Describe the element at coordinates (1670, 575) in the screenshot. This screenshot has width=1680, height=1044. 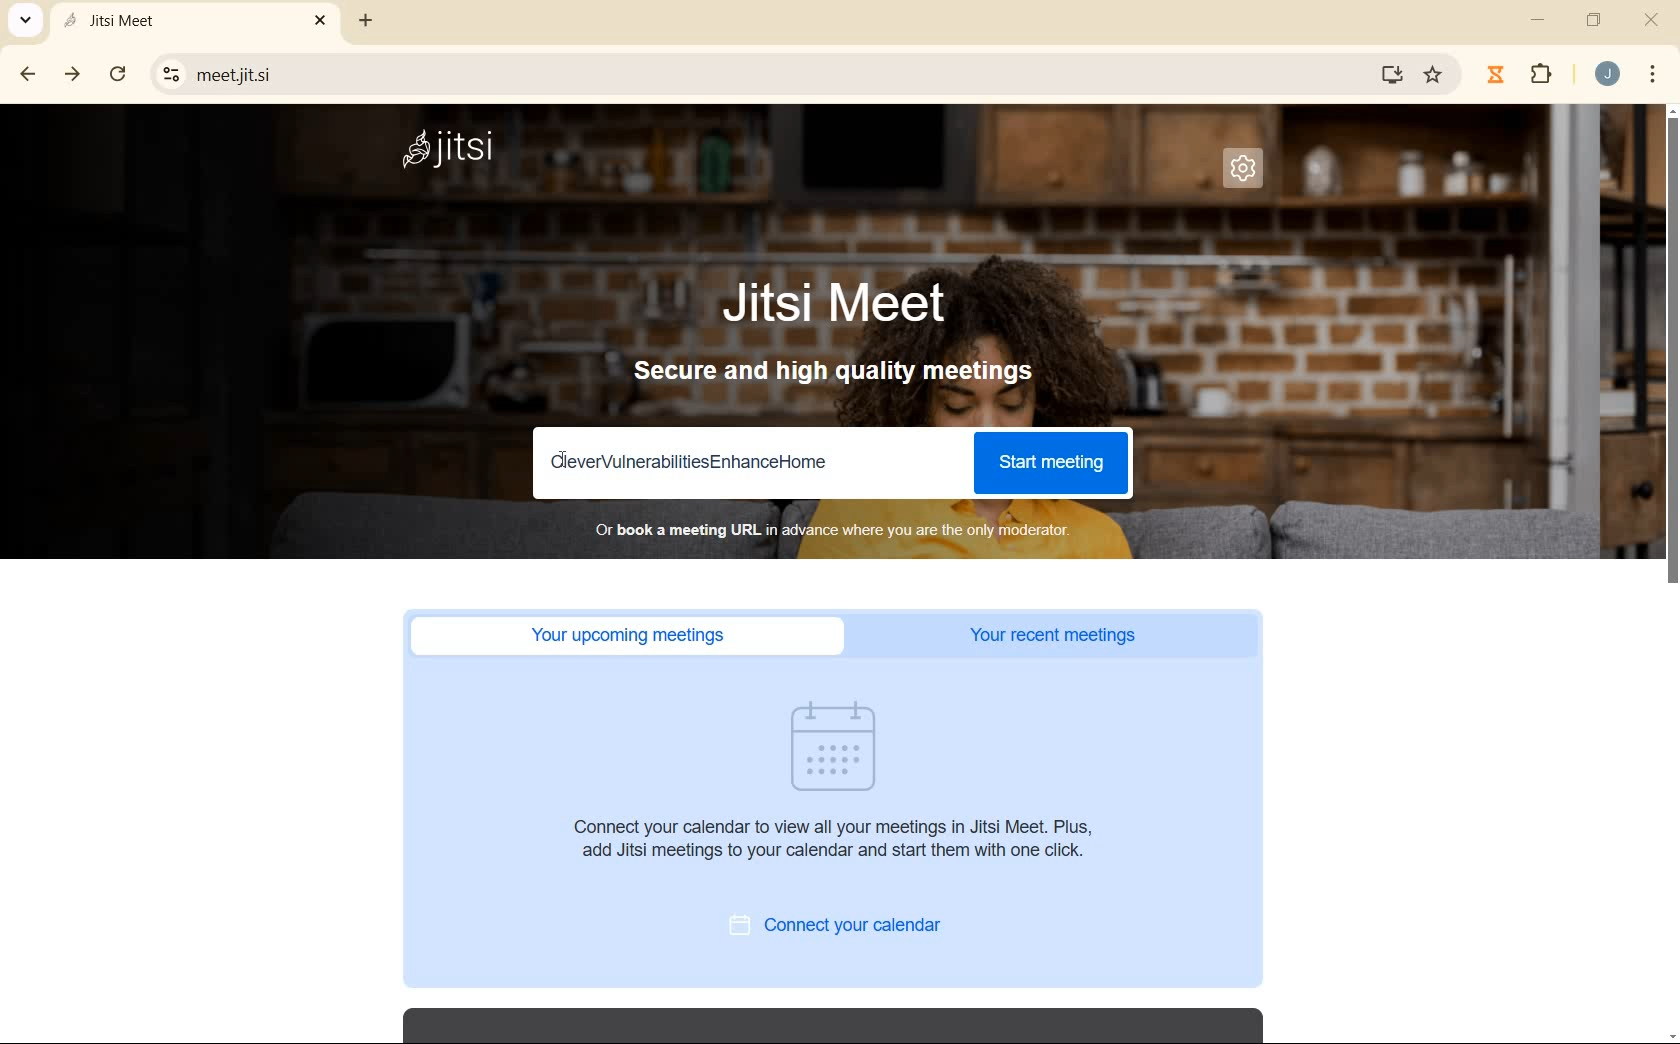
I see `SCROLLBAR` at that location.